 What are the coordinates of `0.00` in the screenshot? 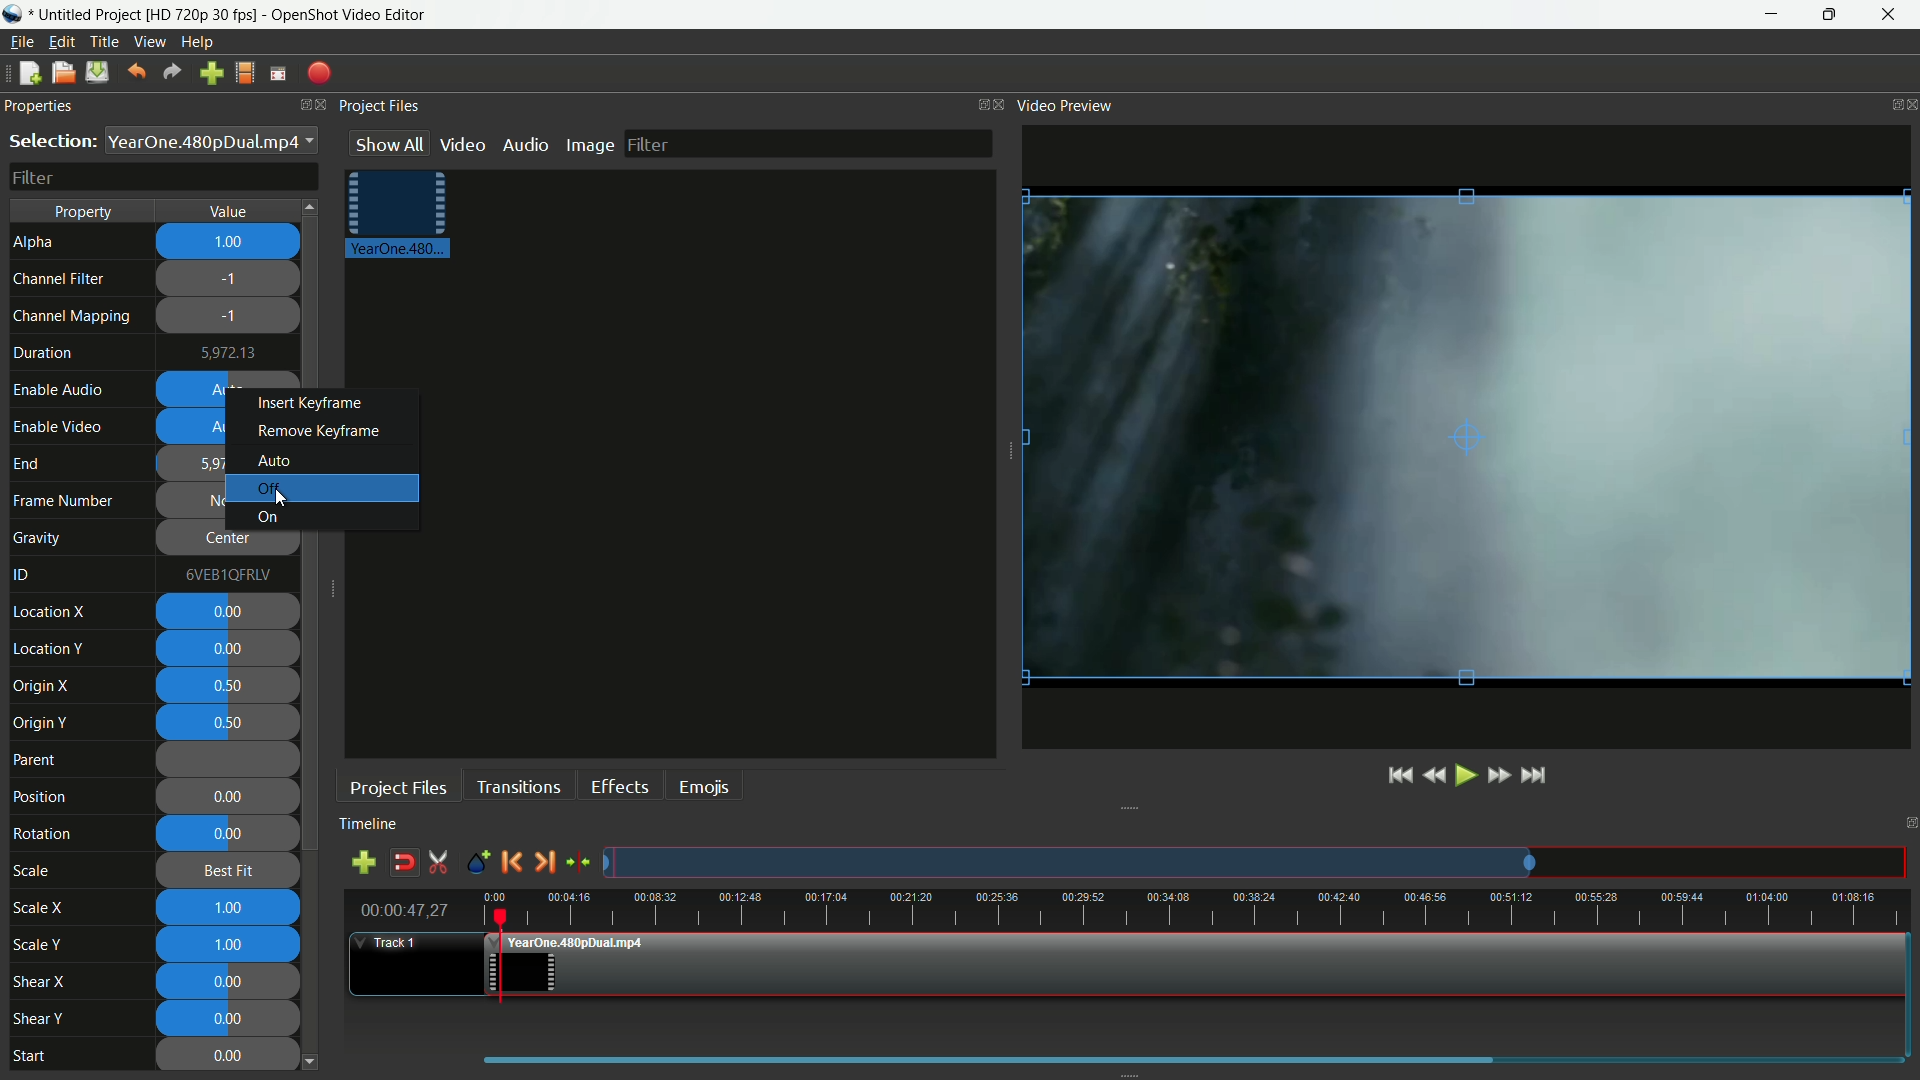 It's located at (233, 981).